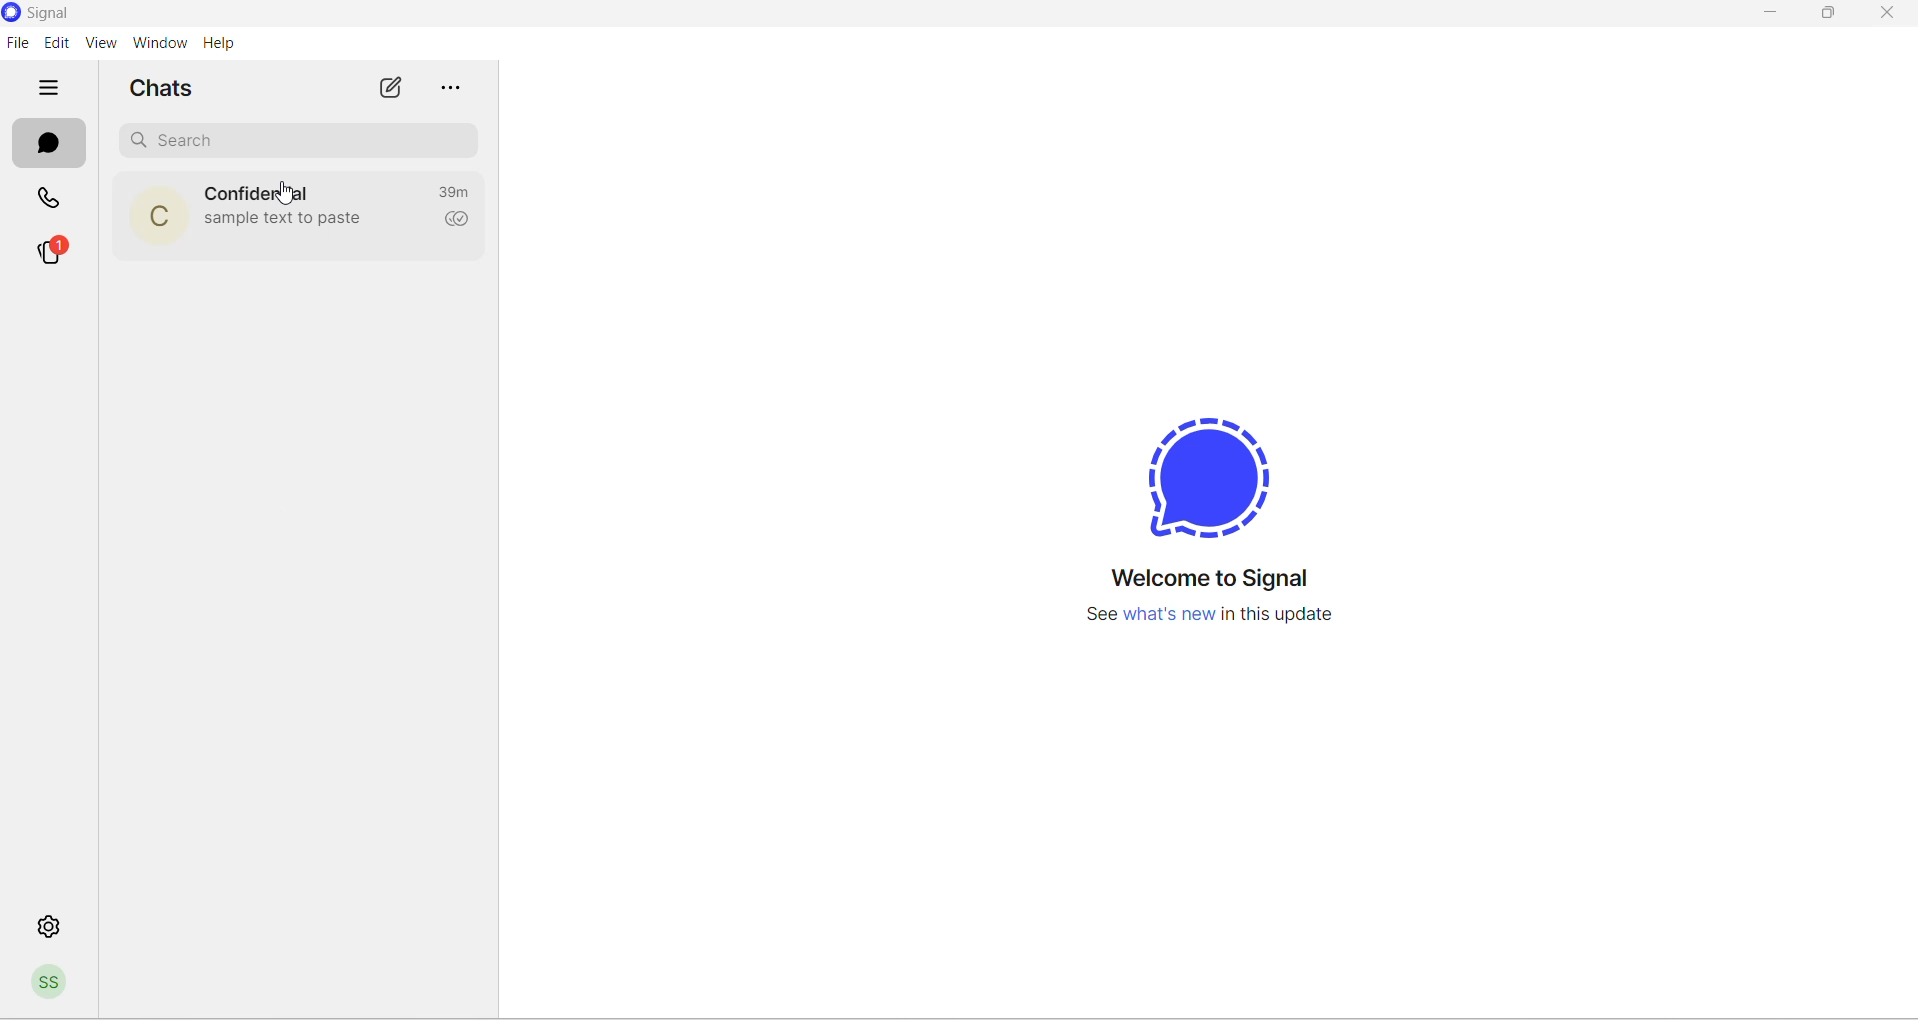  I want to click on more options, so click(455, 90).